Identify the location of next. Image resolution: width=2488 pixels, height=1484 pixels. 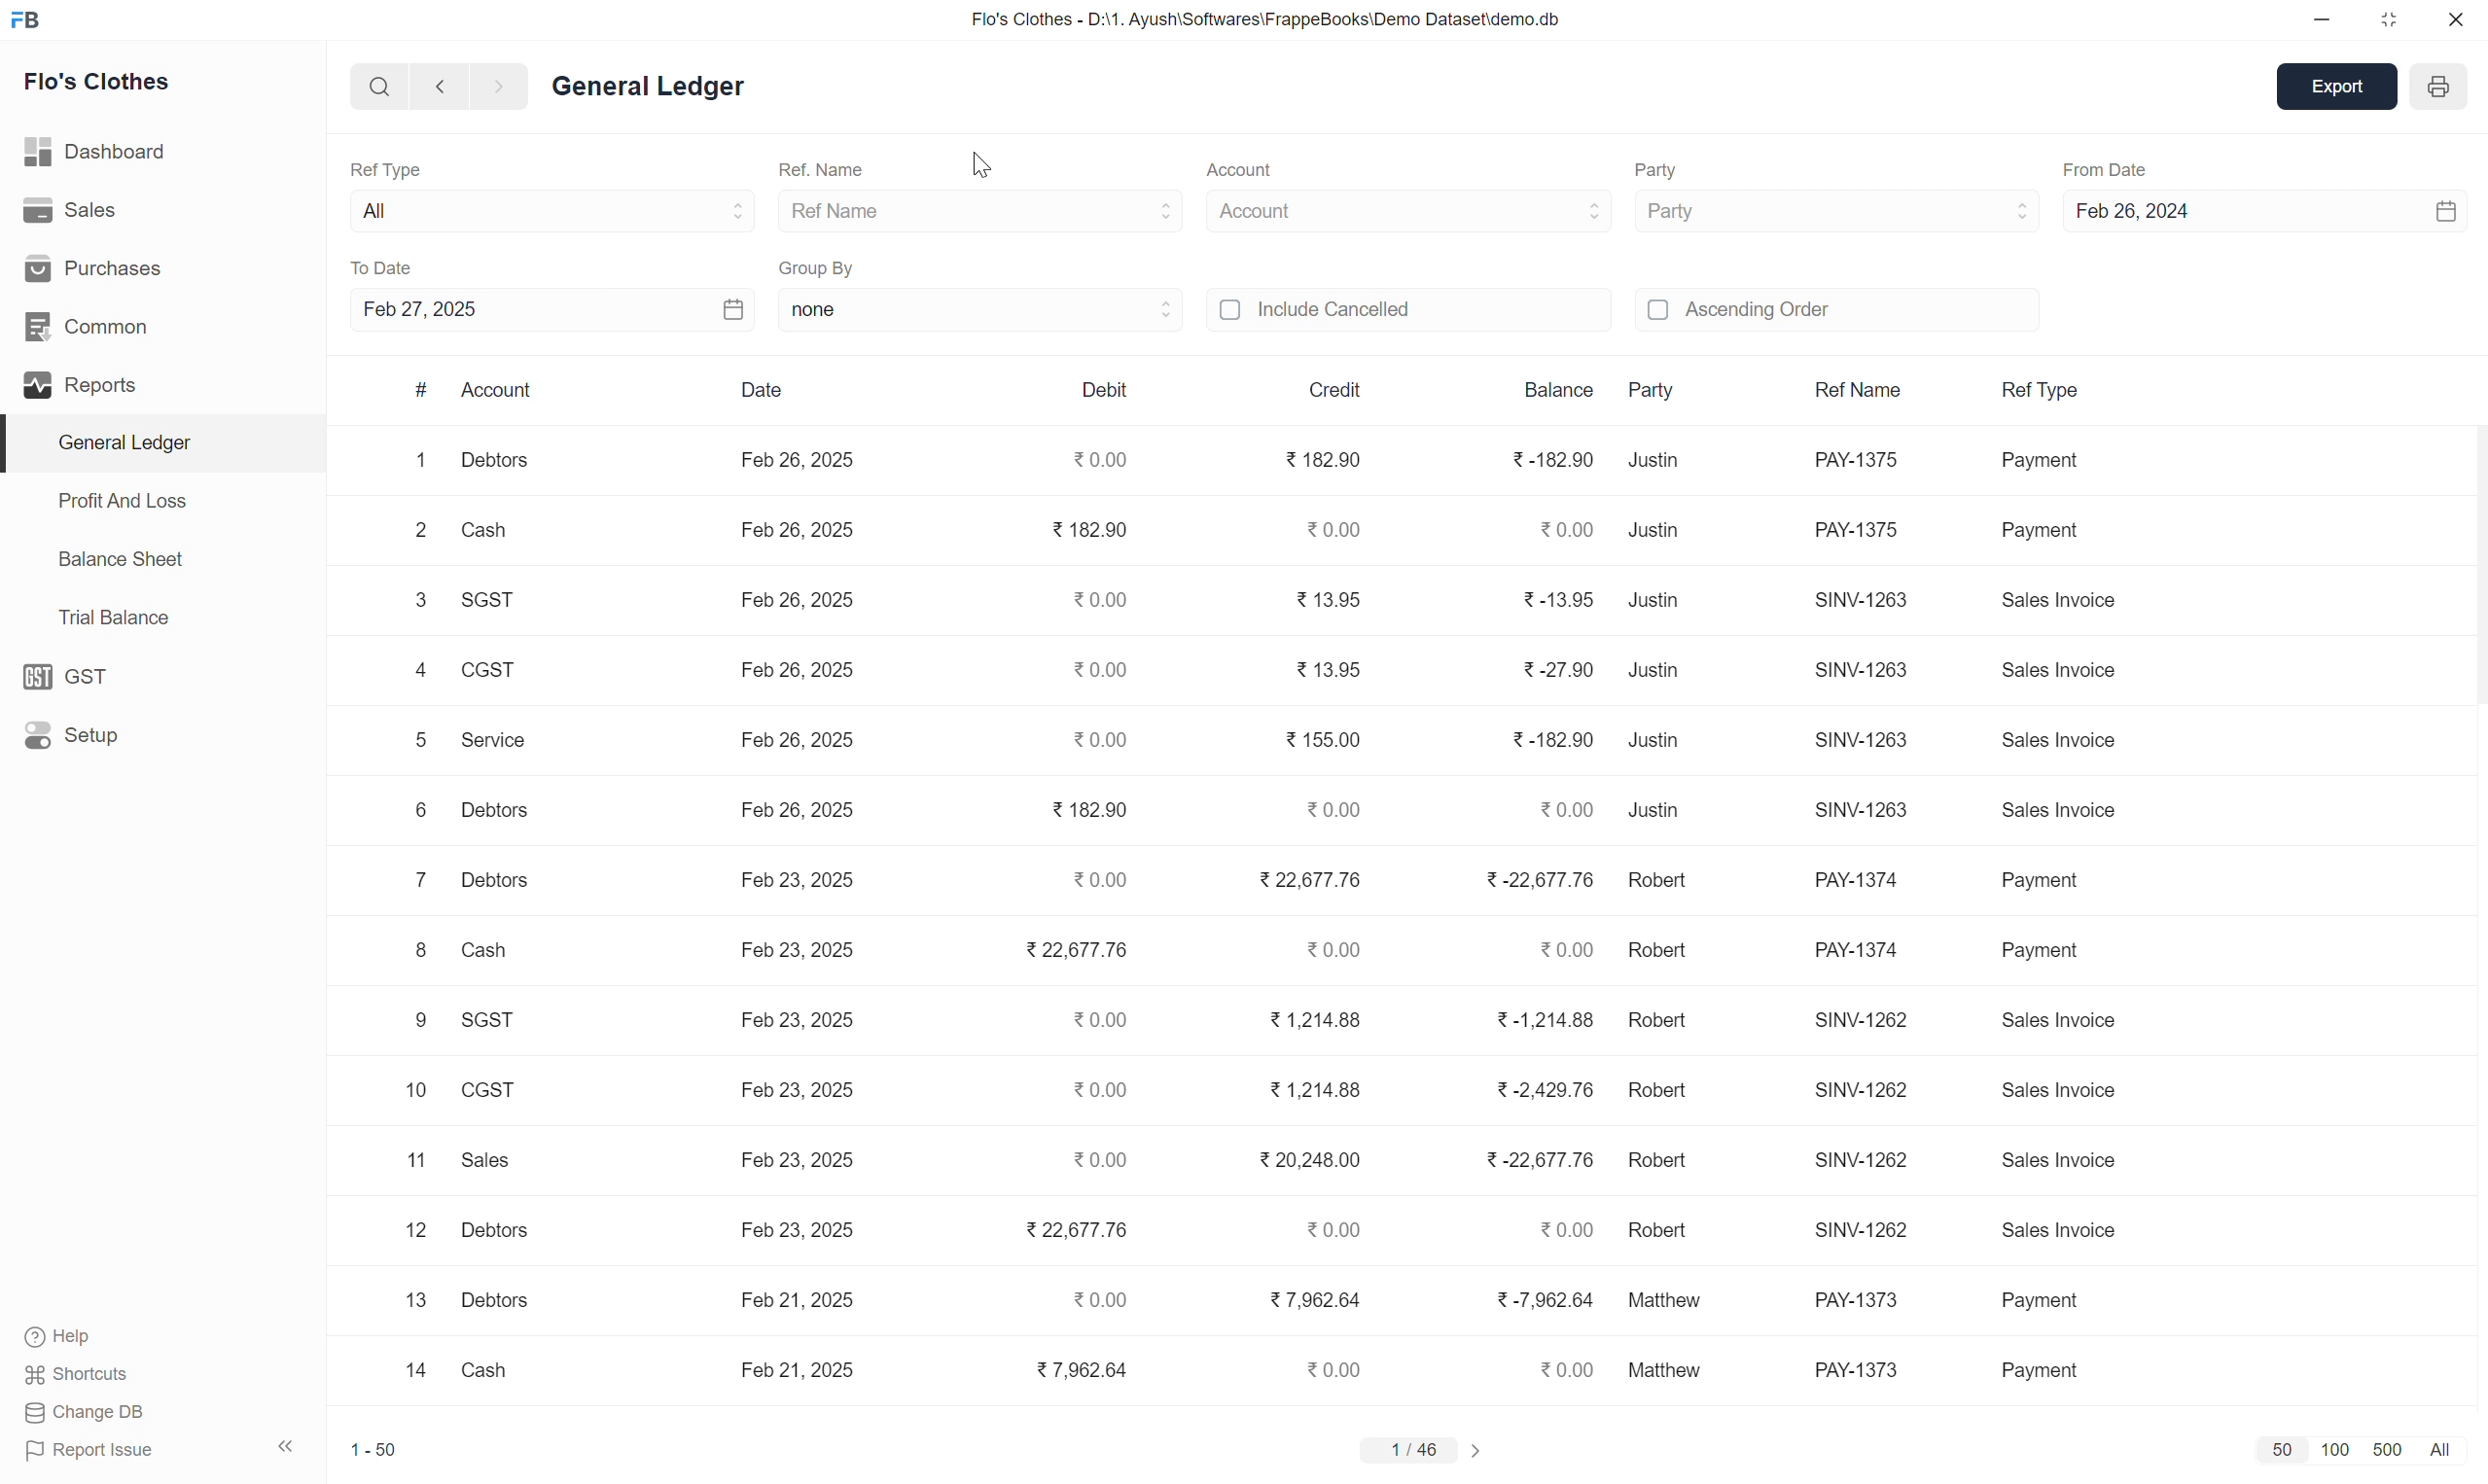
(505, 84).